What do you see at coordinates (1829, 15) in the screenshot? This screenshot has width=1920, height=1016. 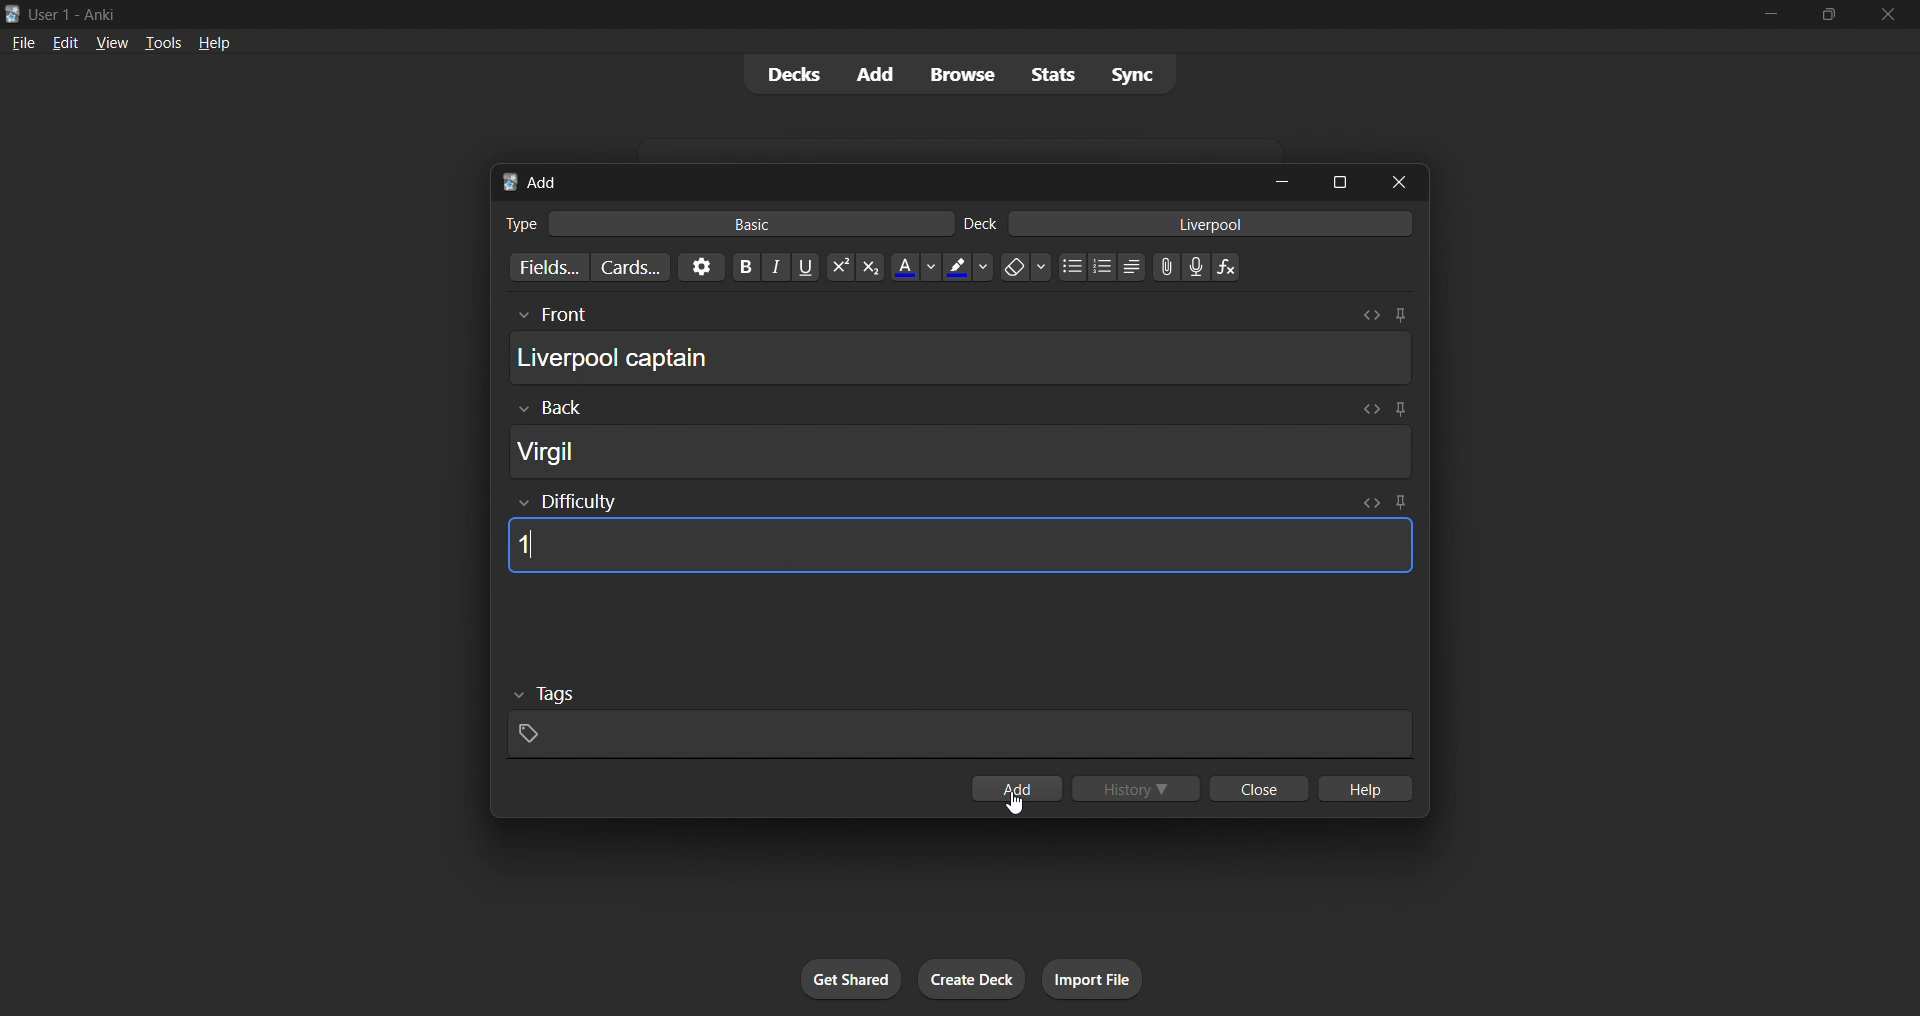 I see `maximize/restore` at bounding box center [1829, 15].